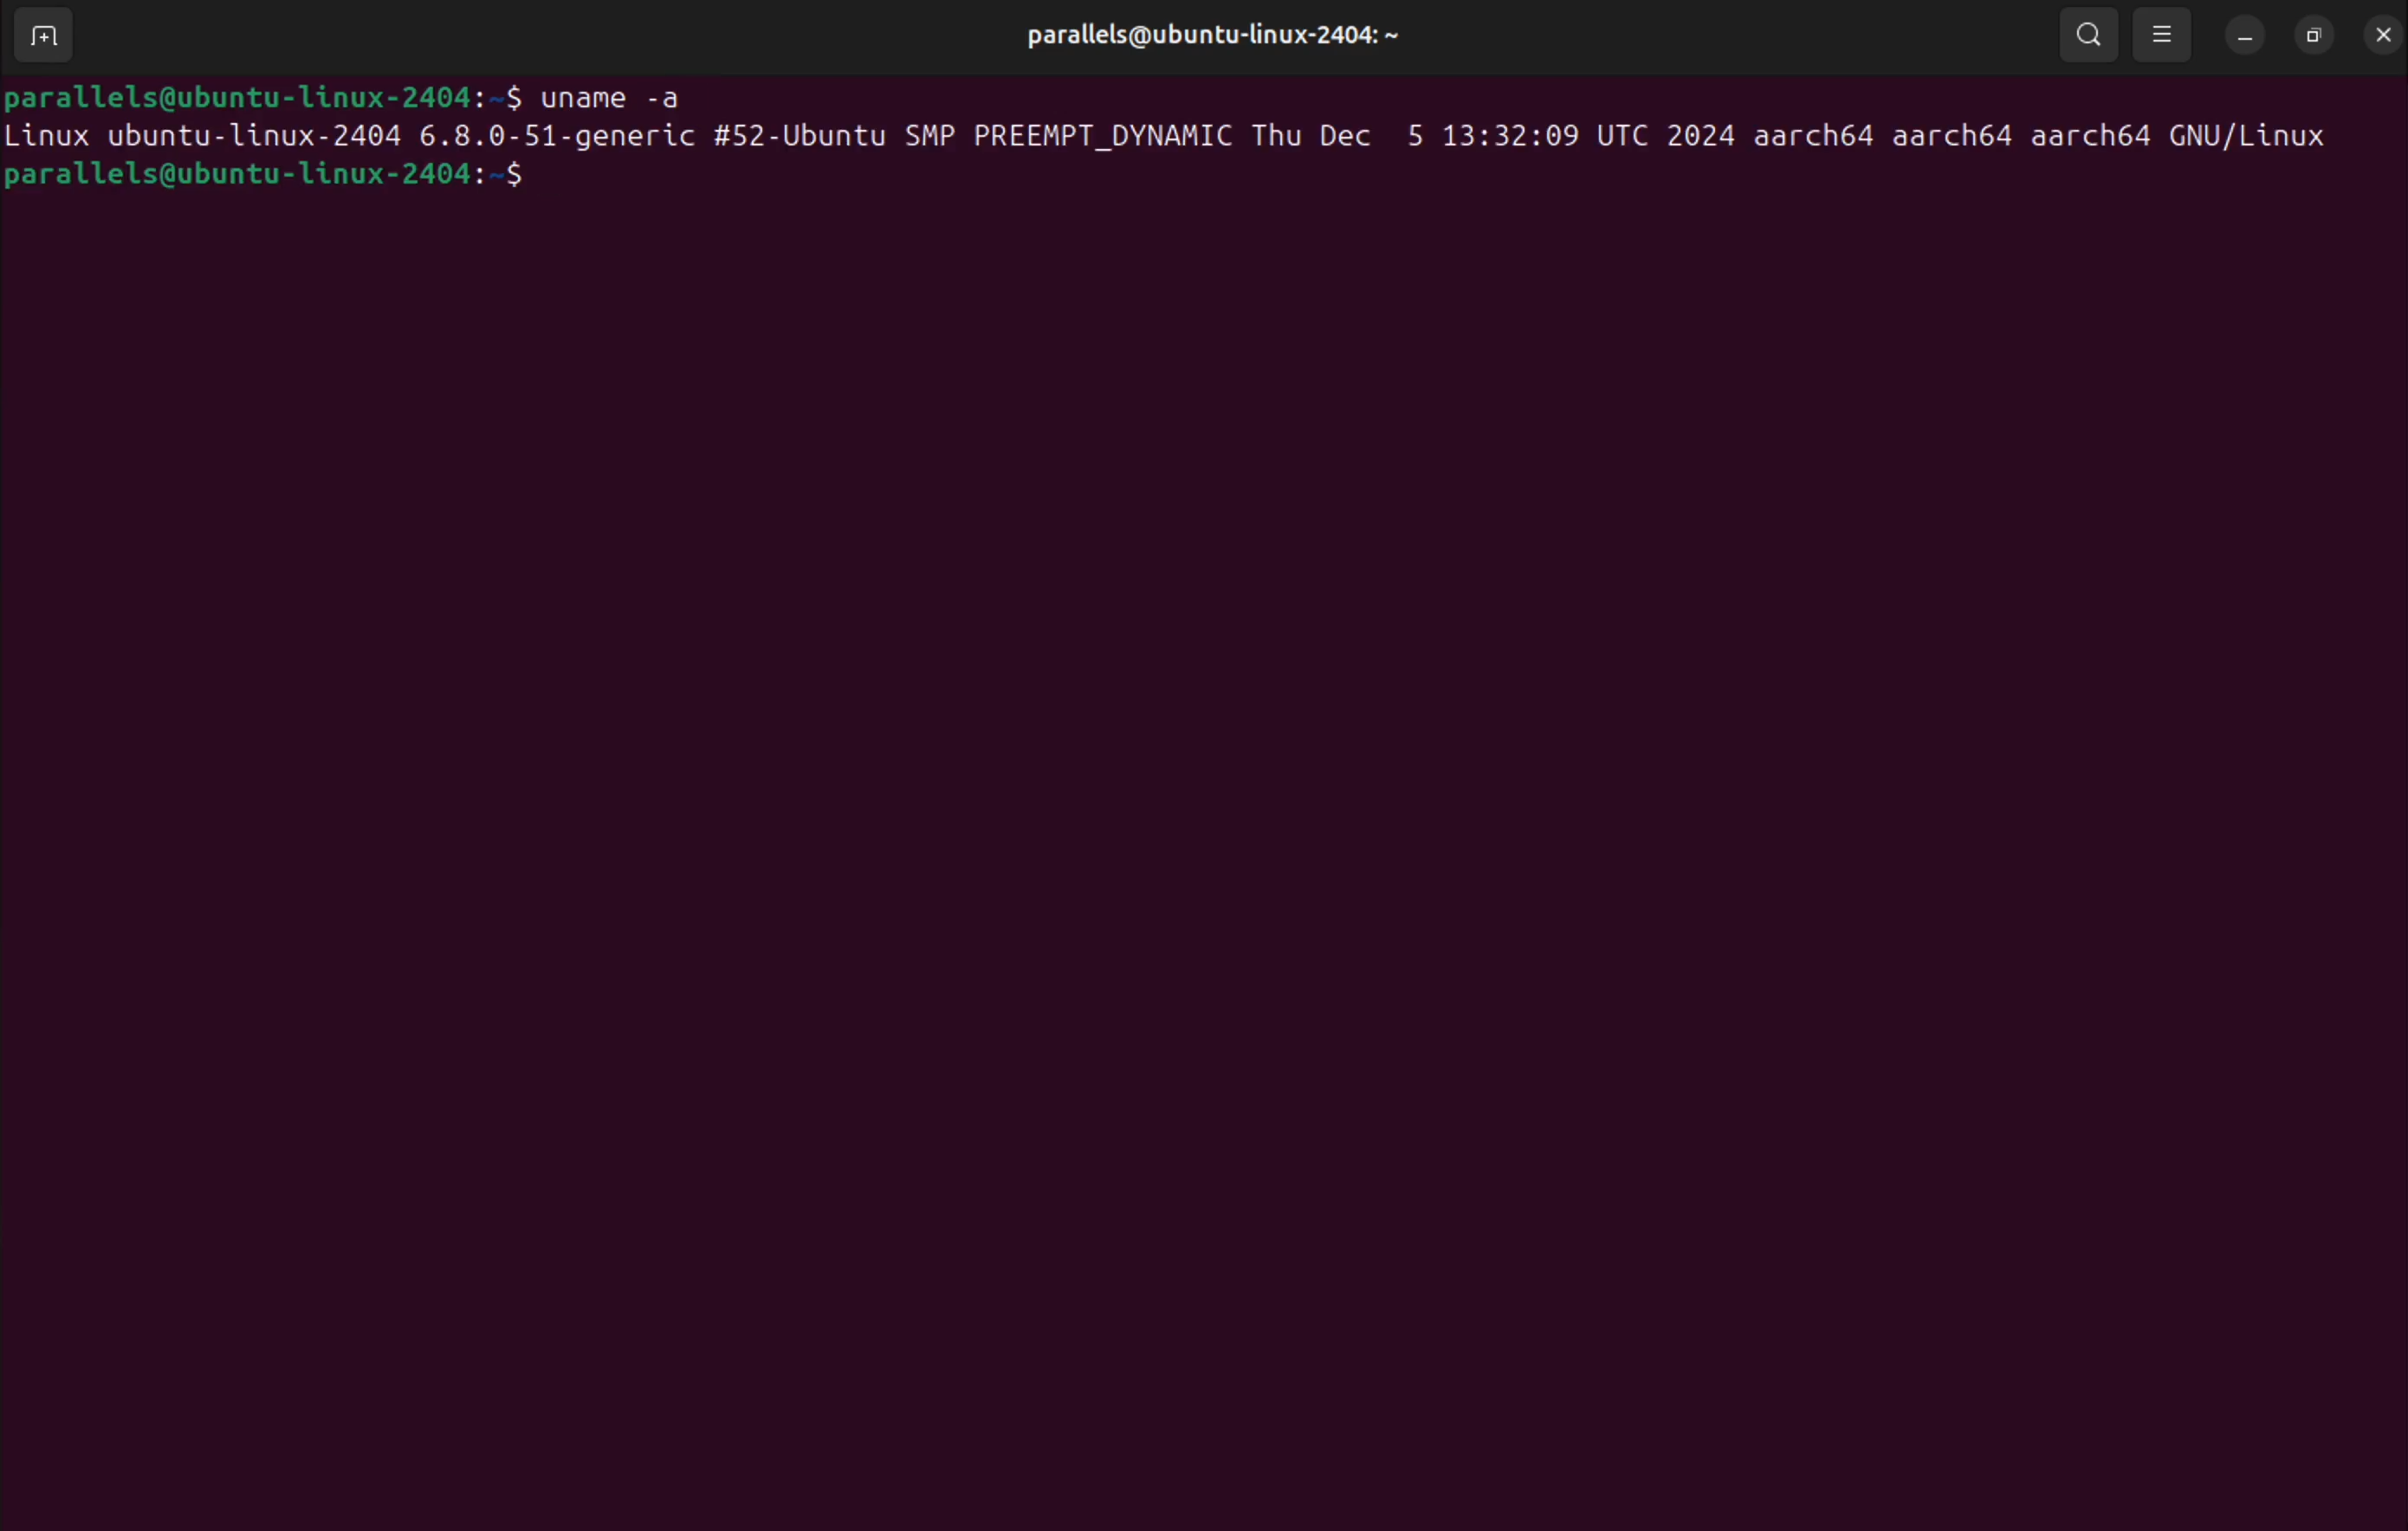 This screenshot has height=1531, width=2408. What do you see at coordinates (627, 96) in the screenshot?
I see `uname -a` at bounding box center [627, 96].